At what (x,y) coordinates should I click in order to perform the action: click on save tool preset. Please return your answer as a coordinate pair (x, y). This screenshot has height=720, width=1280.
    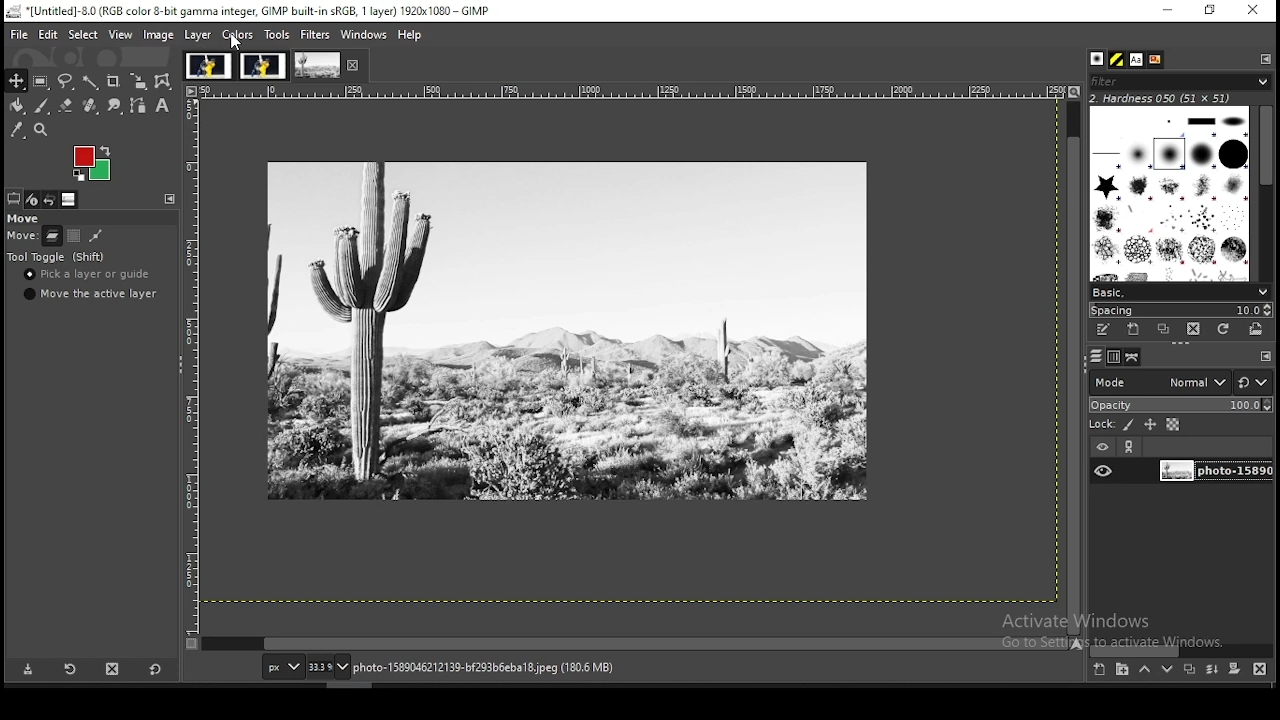
    Looking at the image, I should click on (26, 670).